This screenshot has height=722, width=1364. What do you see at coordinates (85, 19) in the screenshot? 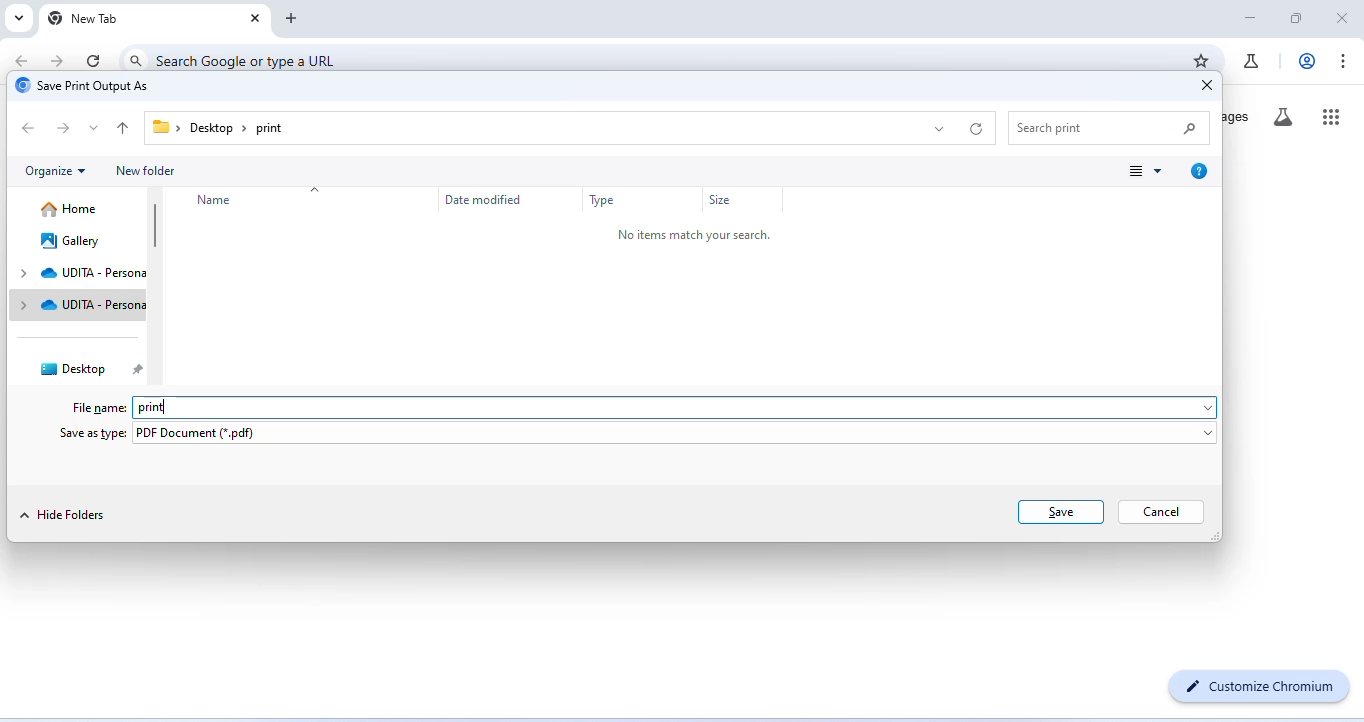
I see `new tab` at bounding box center [85, 19].